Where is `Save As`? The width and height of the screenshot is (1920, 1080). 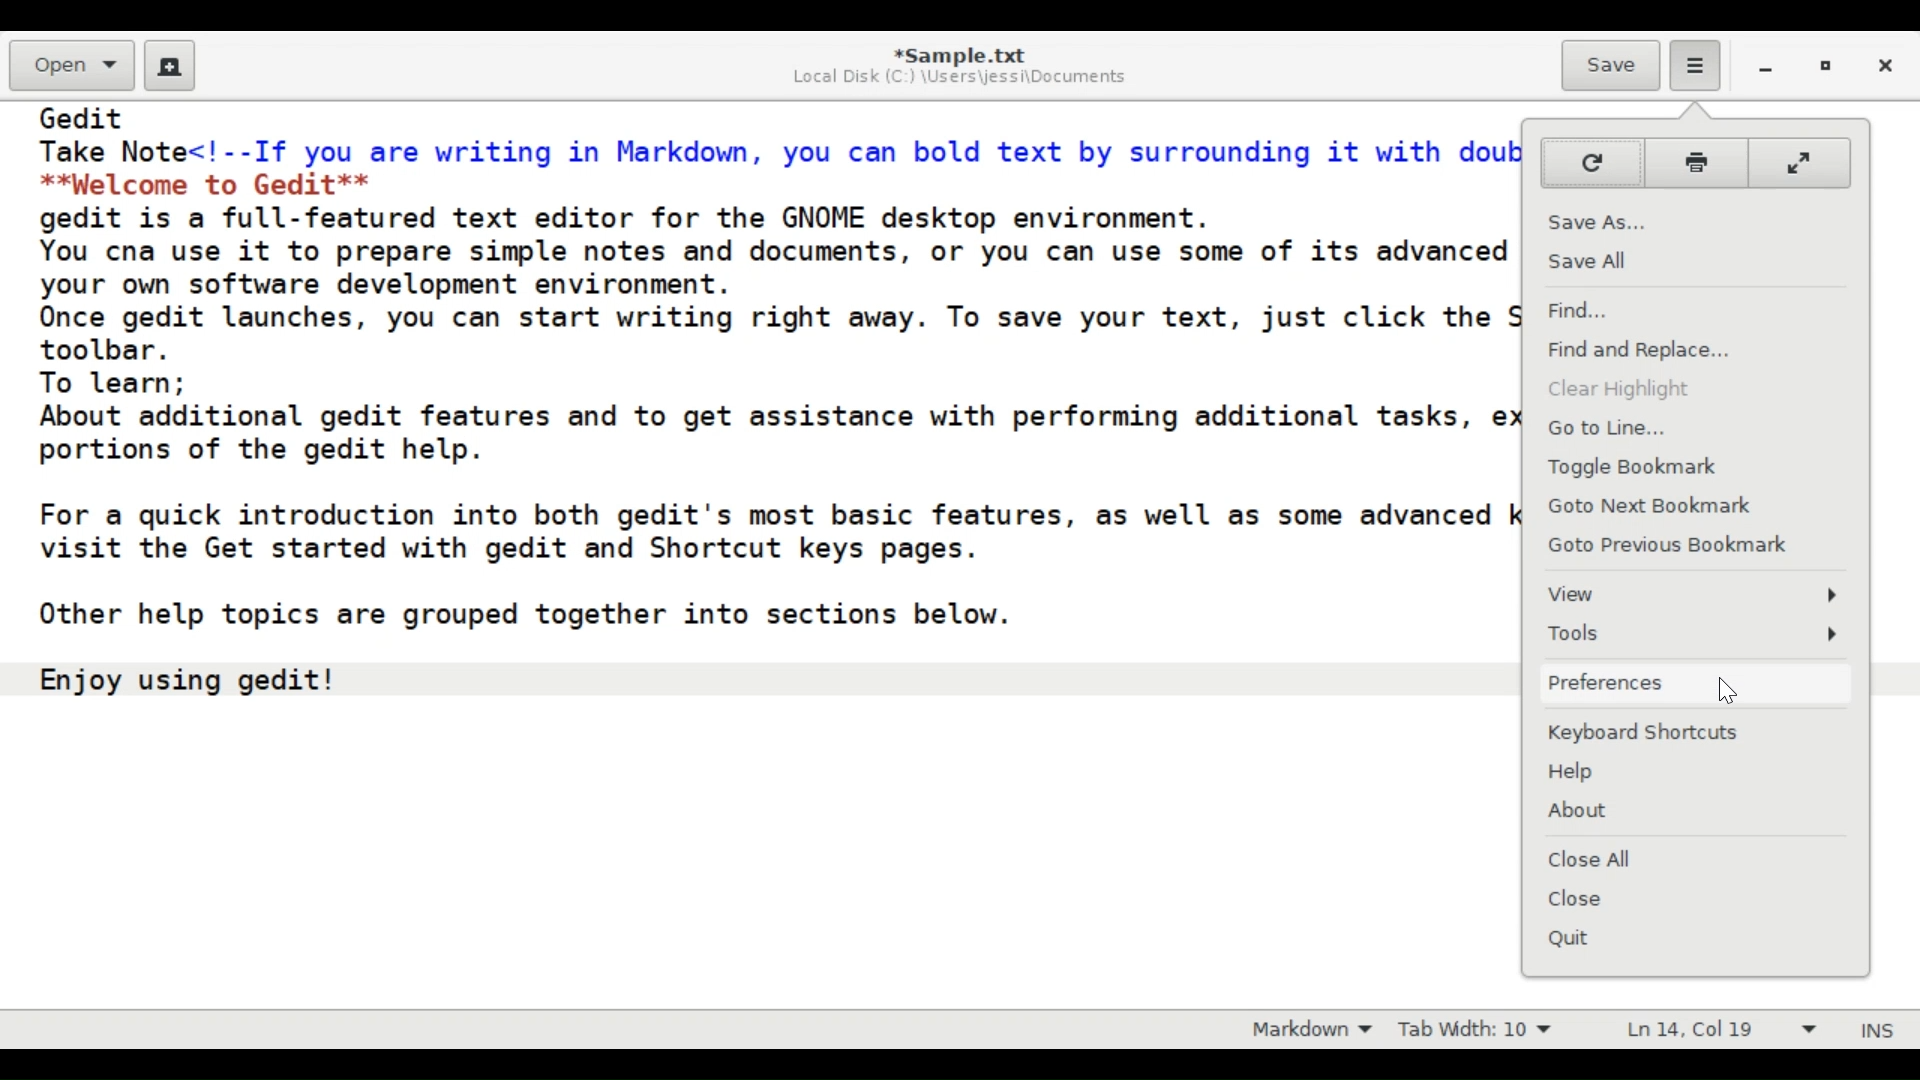
Save As is located at coordinates (1690, 221).